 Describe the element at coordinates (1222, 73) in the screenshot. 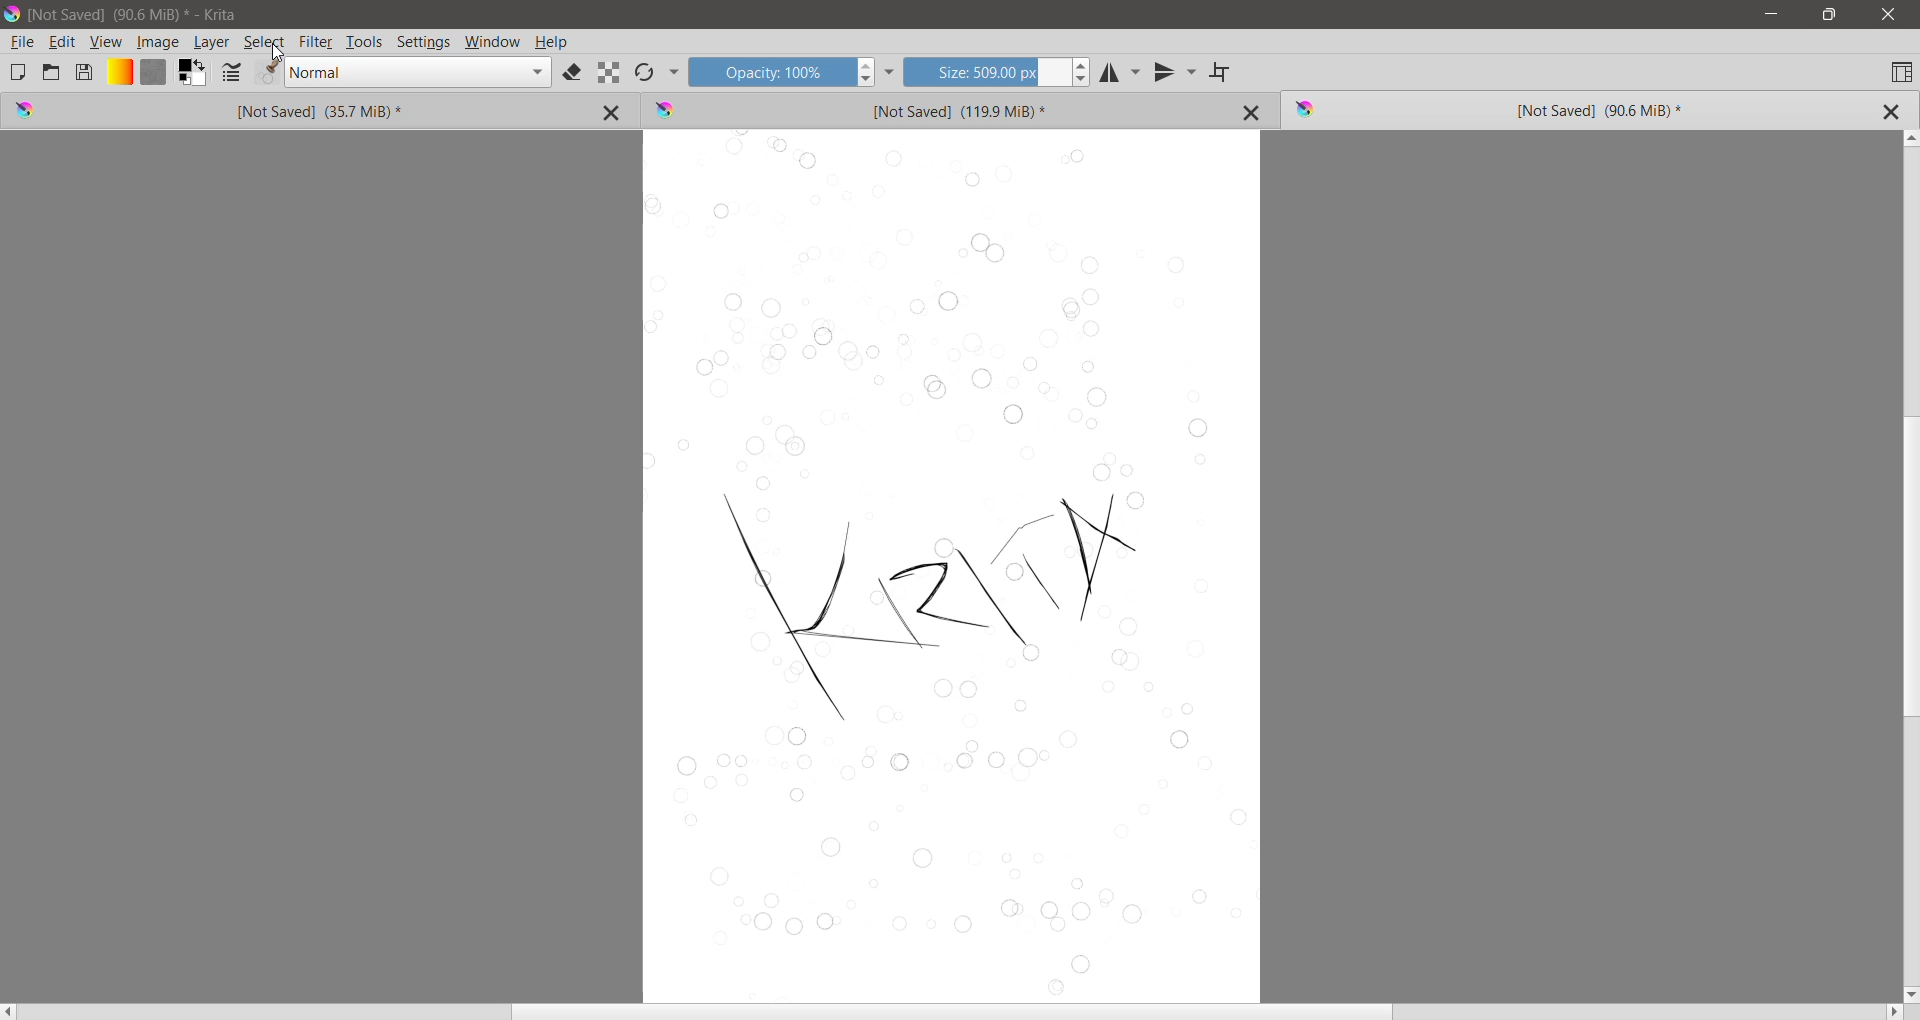

I see `Wrap Around Mode` at that location.